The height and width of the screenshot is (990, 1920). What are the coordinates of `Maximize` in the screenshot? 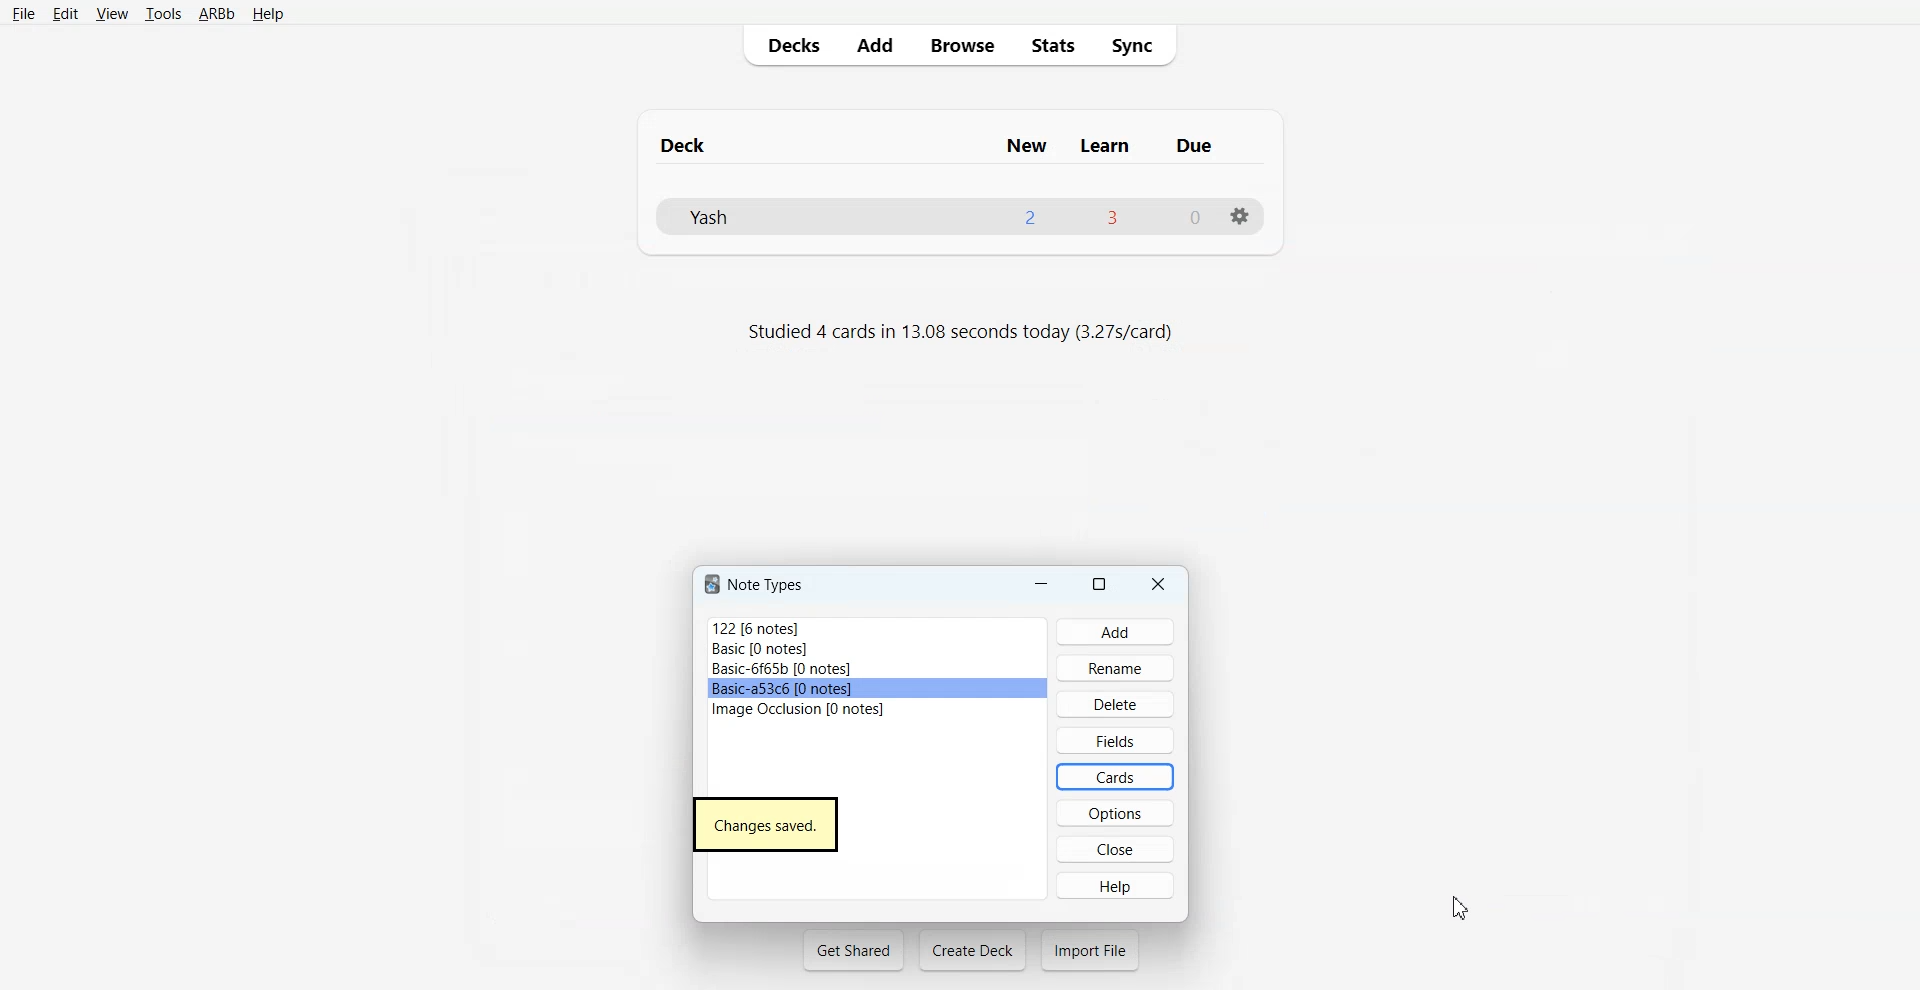 It's located at (1102, 583).